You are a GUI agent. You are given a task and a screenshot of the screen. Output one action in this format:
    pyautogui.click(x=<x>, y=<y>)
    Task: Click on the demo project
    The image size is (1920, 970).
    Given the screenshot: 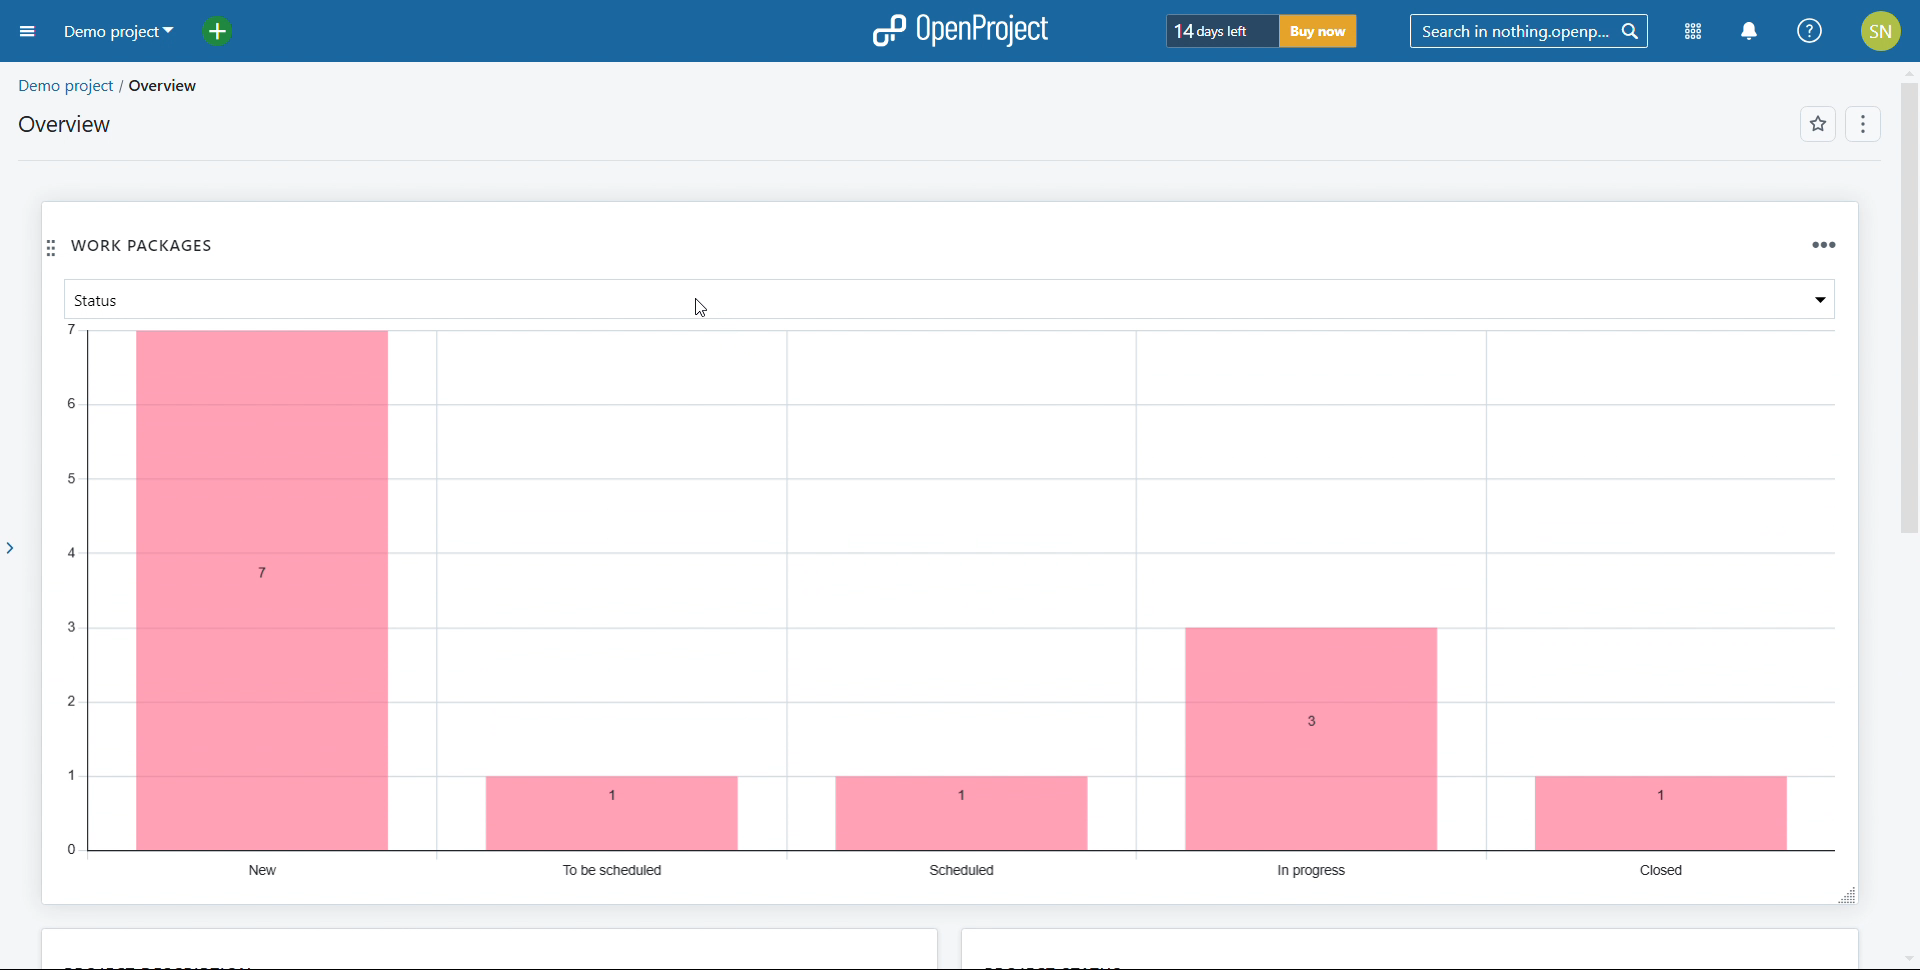 What is the action you would take?
    pyautogui.click(x=64, y=85)
    